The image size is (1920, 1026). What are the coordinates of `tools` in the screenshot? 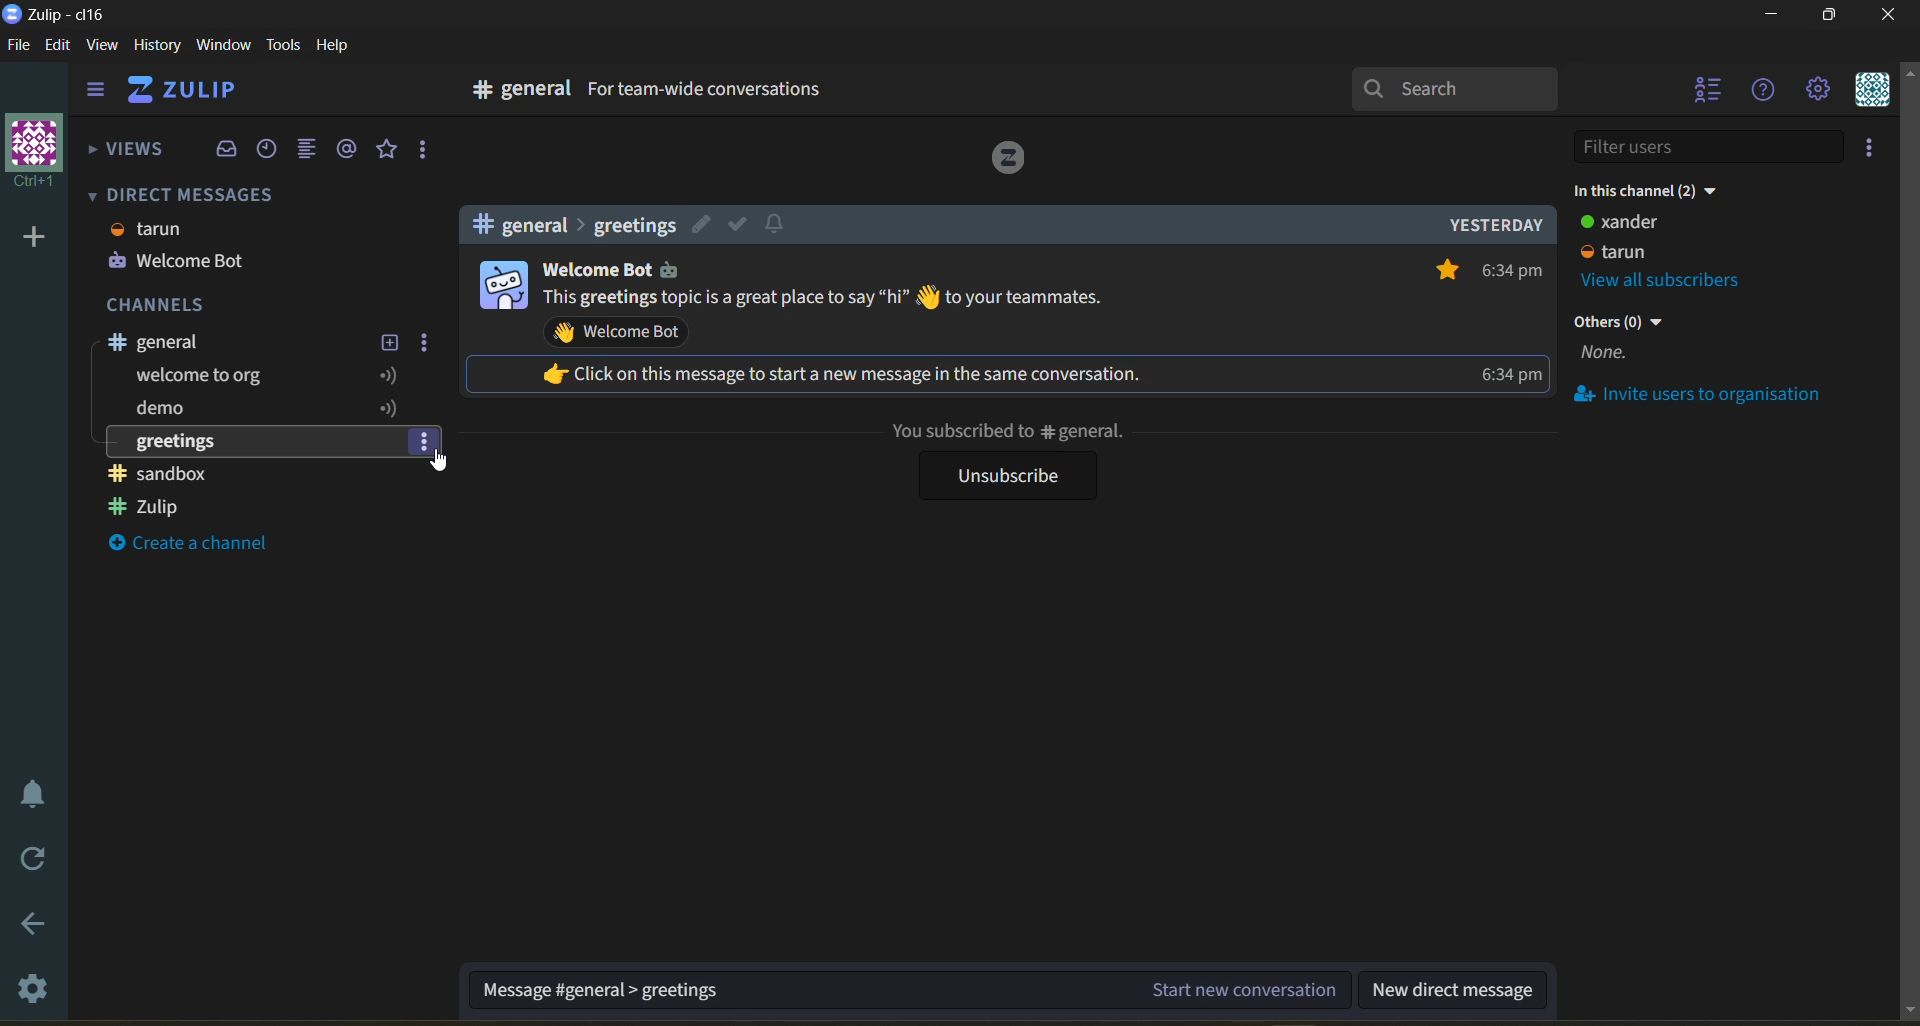 It's located at (282, 48).